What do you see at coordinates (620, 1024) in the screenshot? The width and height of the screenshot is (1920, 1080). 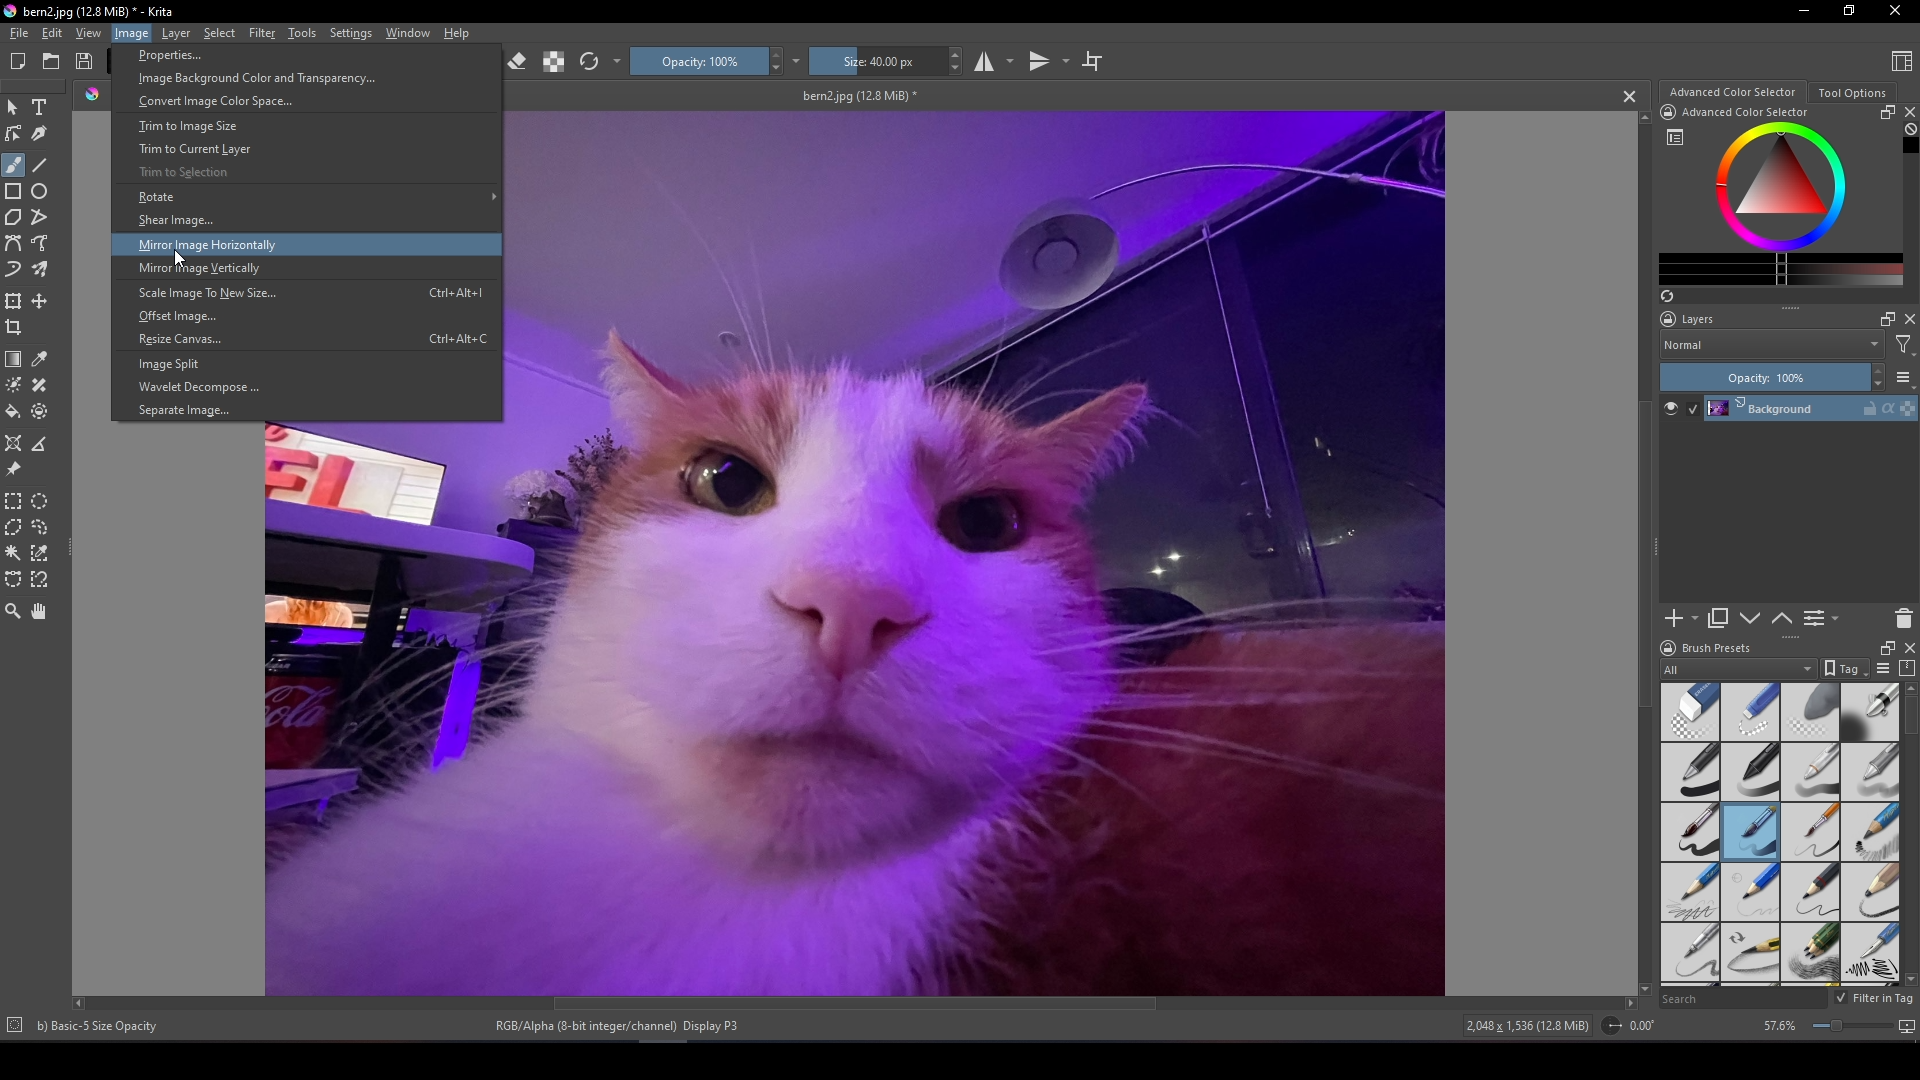 I see `RGB/Alpha (8-bit integer/channel), display P3` at bounding box center [620, 1024].